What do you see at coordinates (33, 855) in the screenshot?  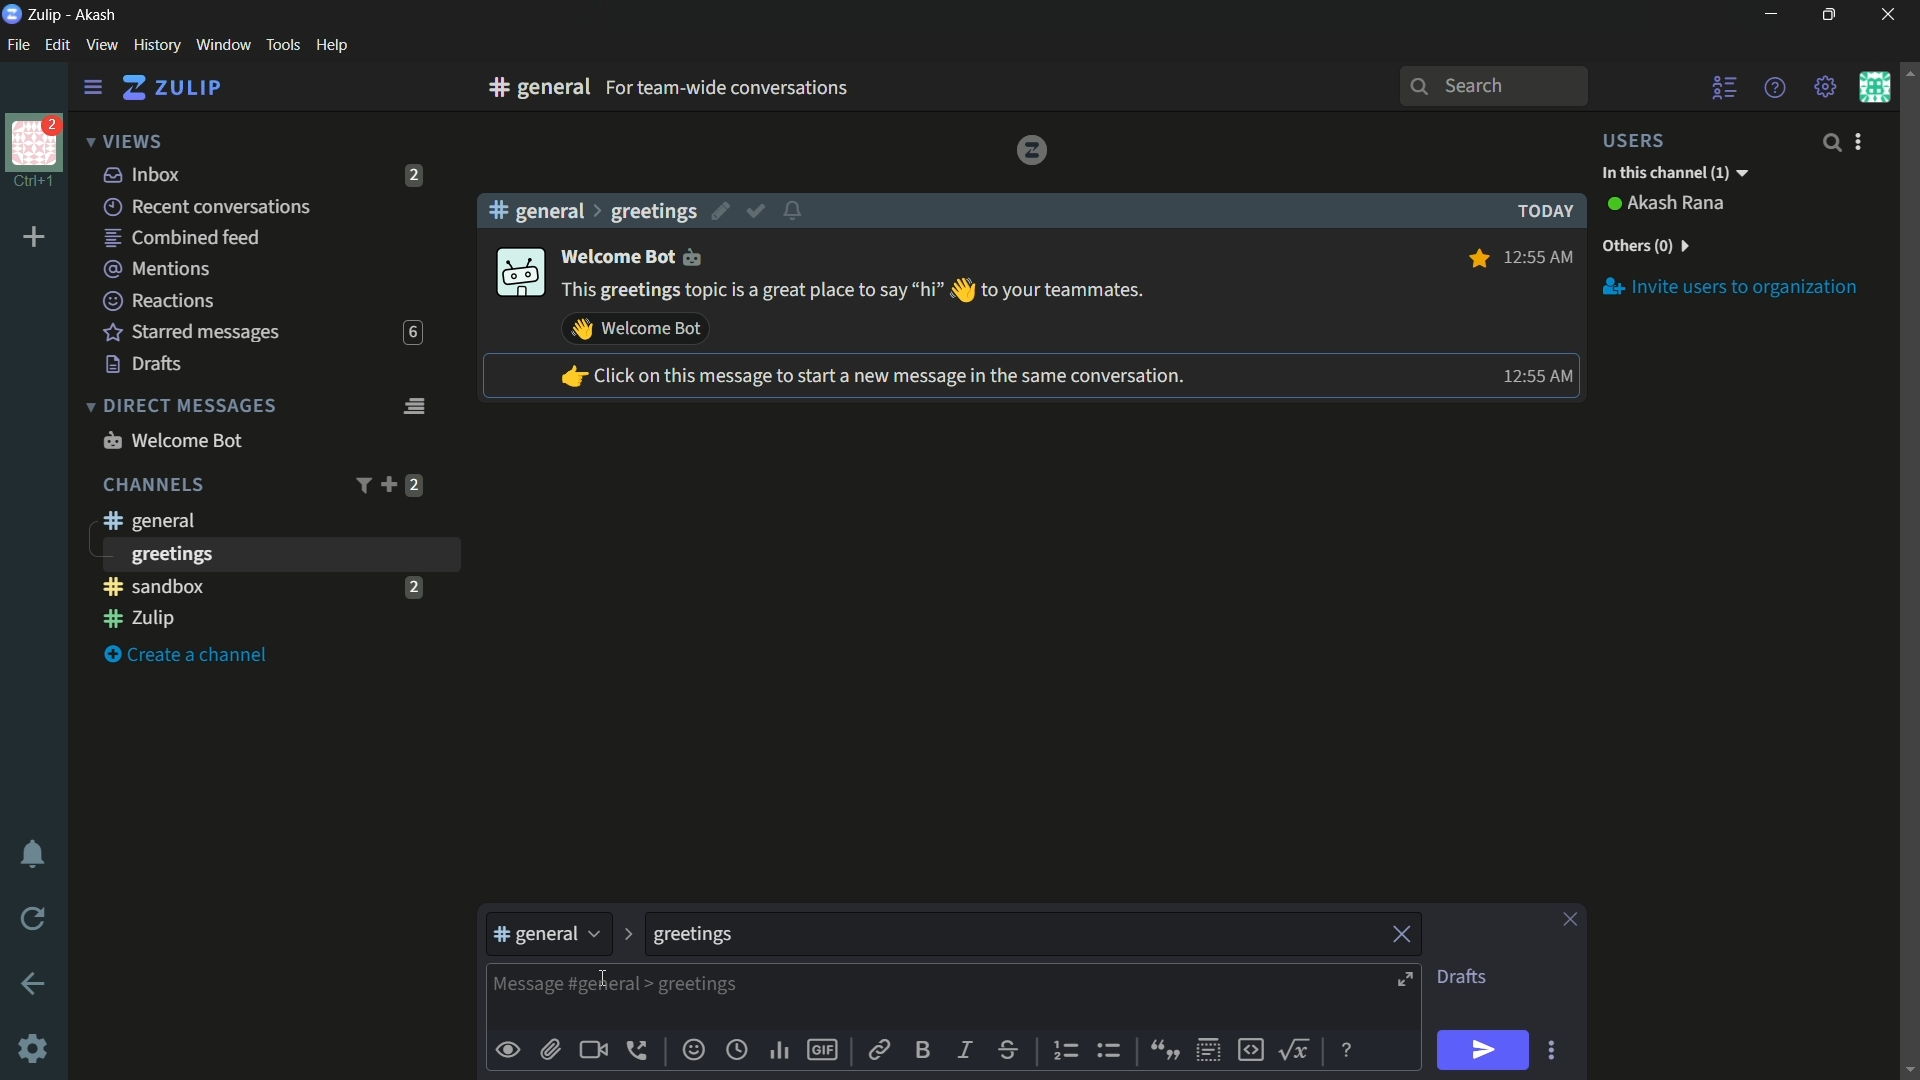 I see `enable DND` at bounding box center [33, 855].